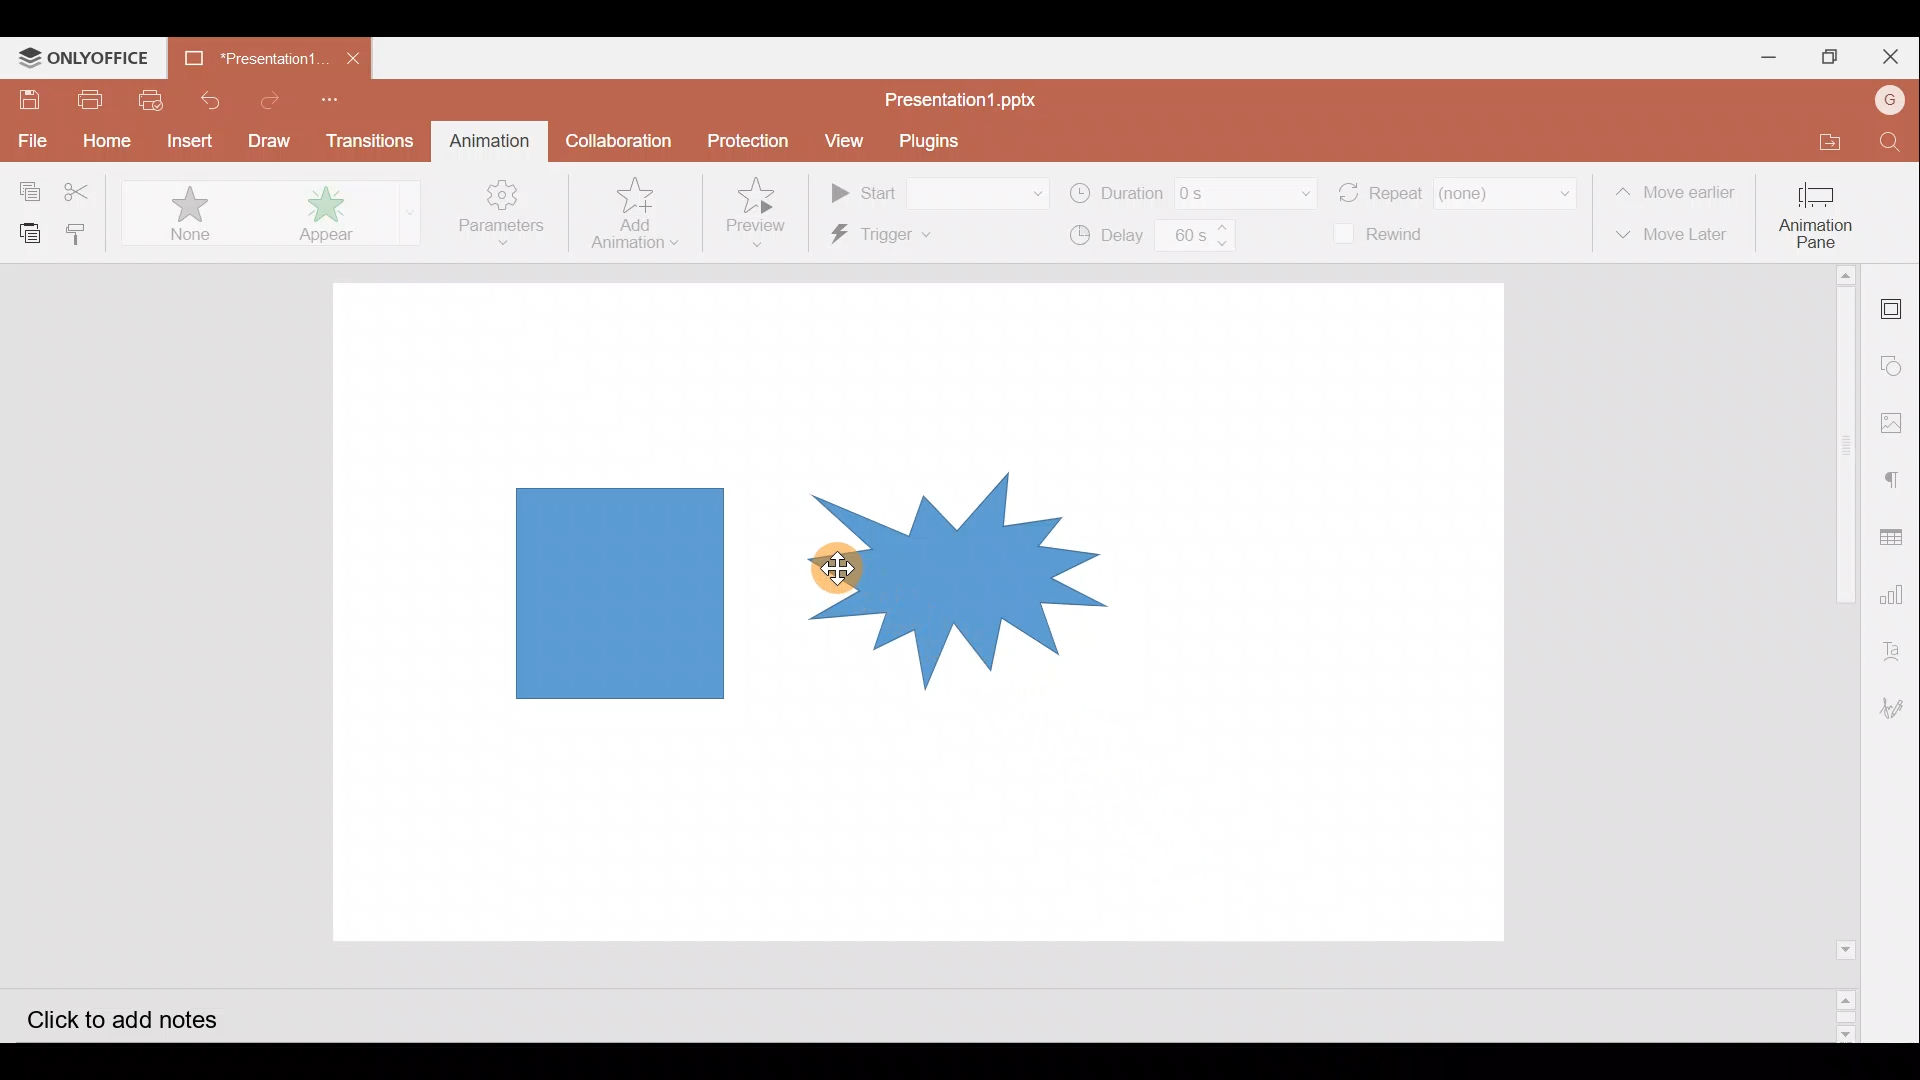 The height and width of the screenshot is (1080, 1920). Describe the element at coordinates (1888, 56) in the screenshot. I see `Close` at that location.